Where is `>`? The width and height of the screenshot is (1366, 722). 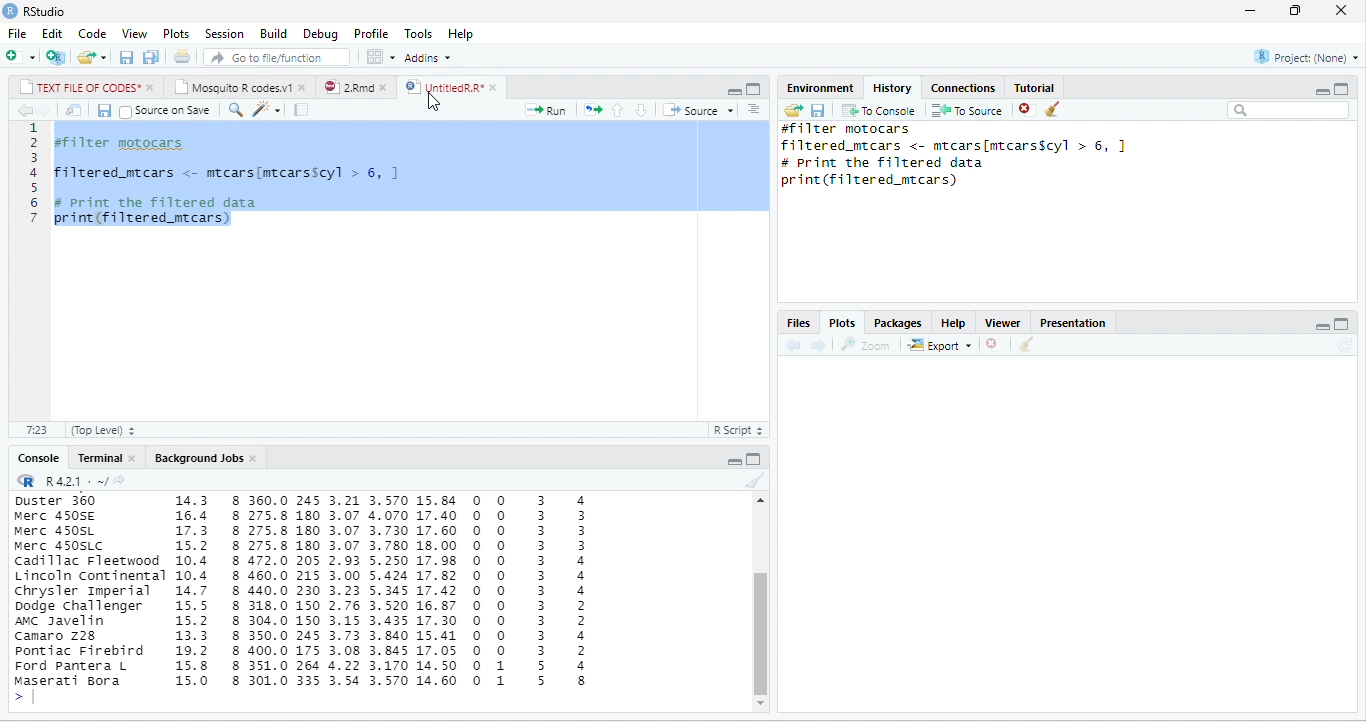
> is located at coordinates (28, 698).